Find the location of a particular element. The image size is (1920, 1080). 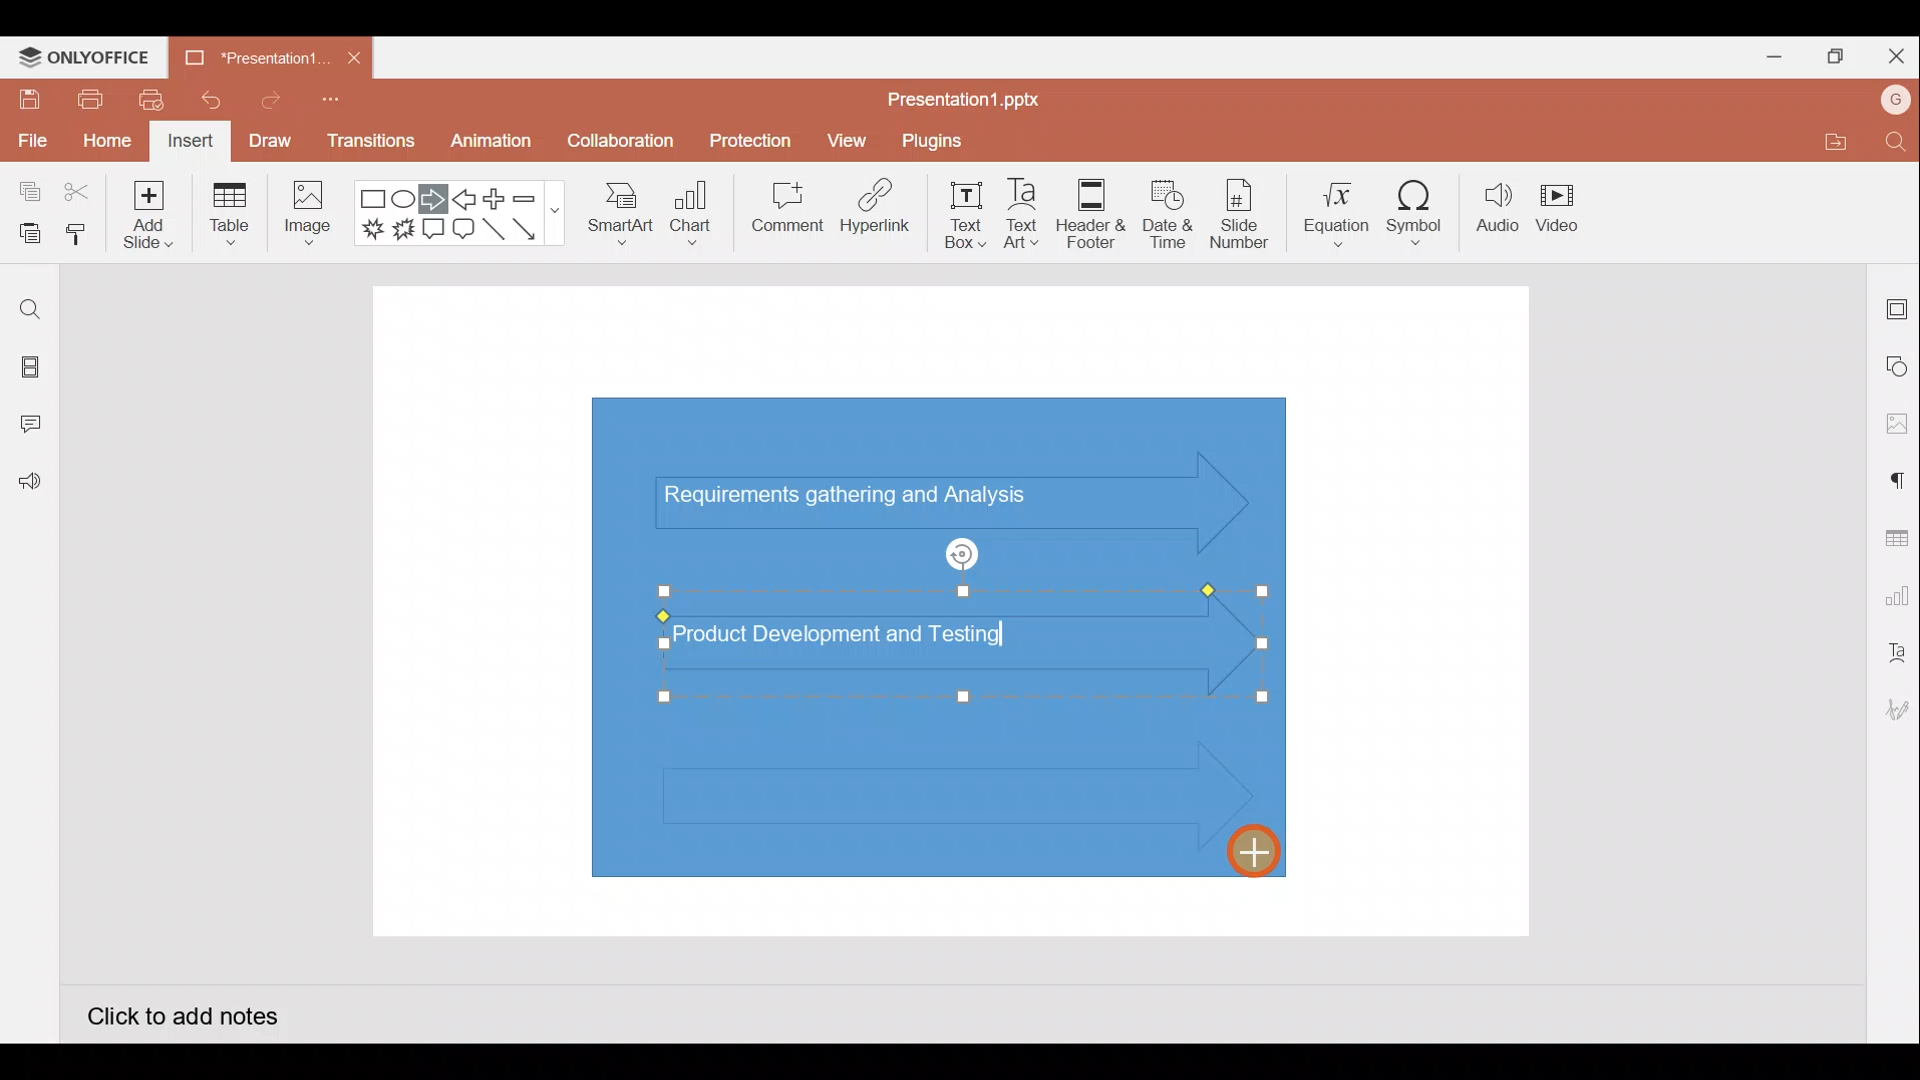

Save is located at coordinates (26, 98).